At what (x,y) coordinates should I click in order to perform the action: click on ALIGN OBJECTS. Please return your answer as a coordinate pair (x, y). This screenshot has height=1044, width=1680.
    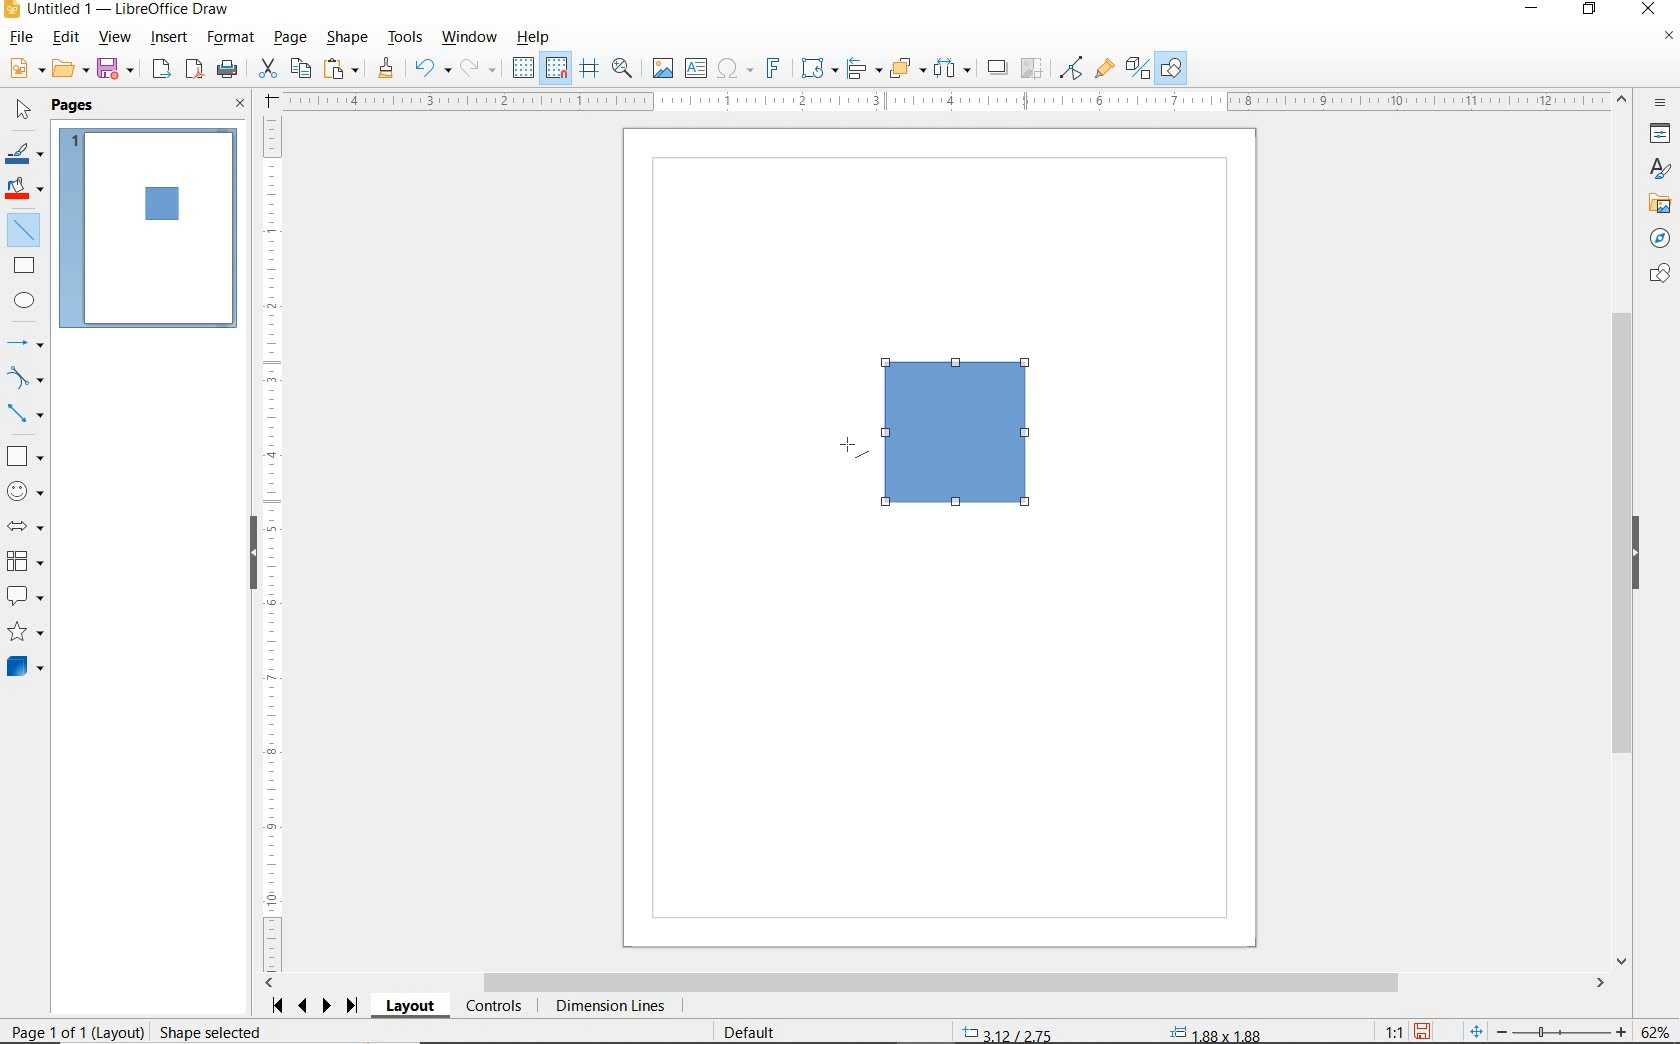
    Looking at the image, I should click on (863, 69).